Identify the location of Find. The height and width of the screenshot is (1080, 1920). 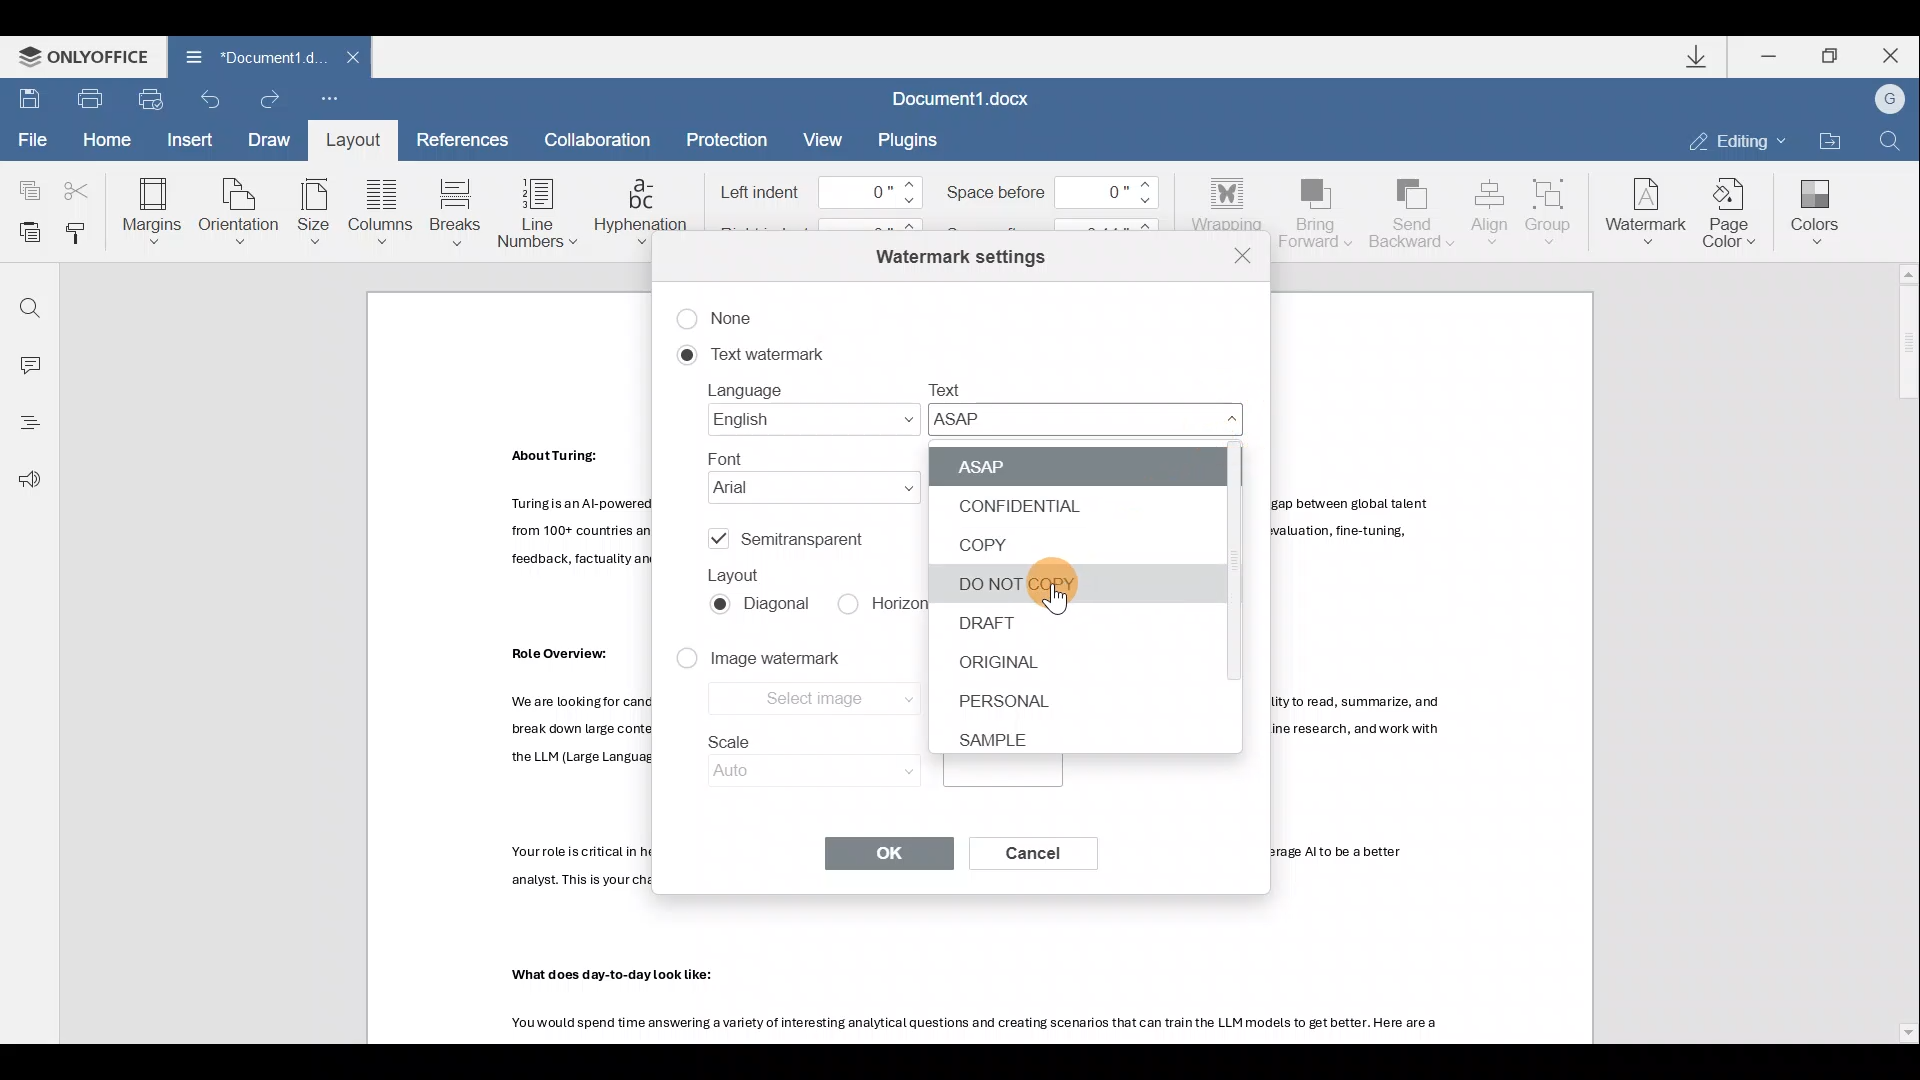
(28, 302).